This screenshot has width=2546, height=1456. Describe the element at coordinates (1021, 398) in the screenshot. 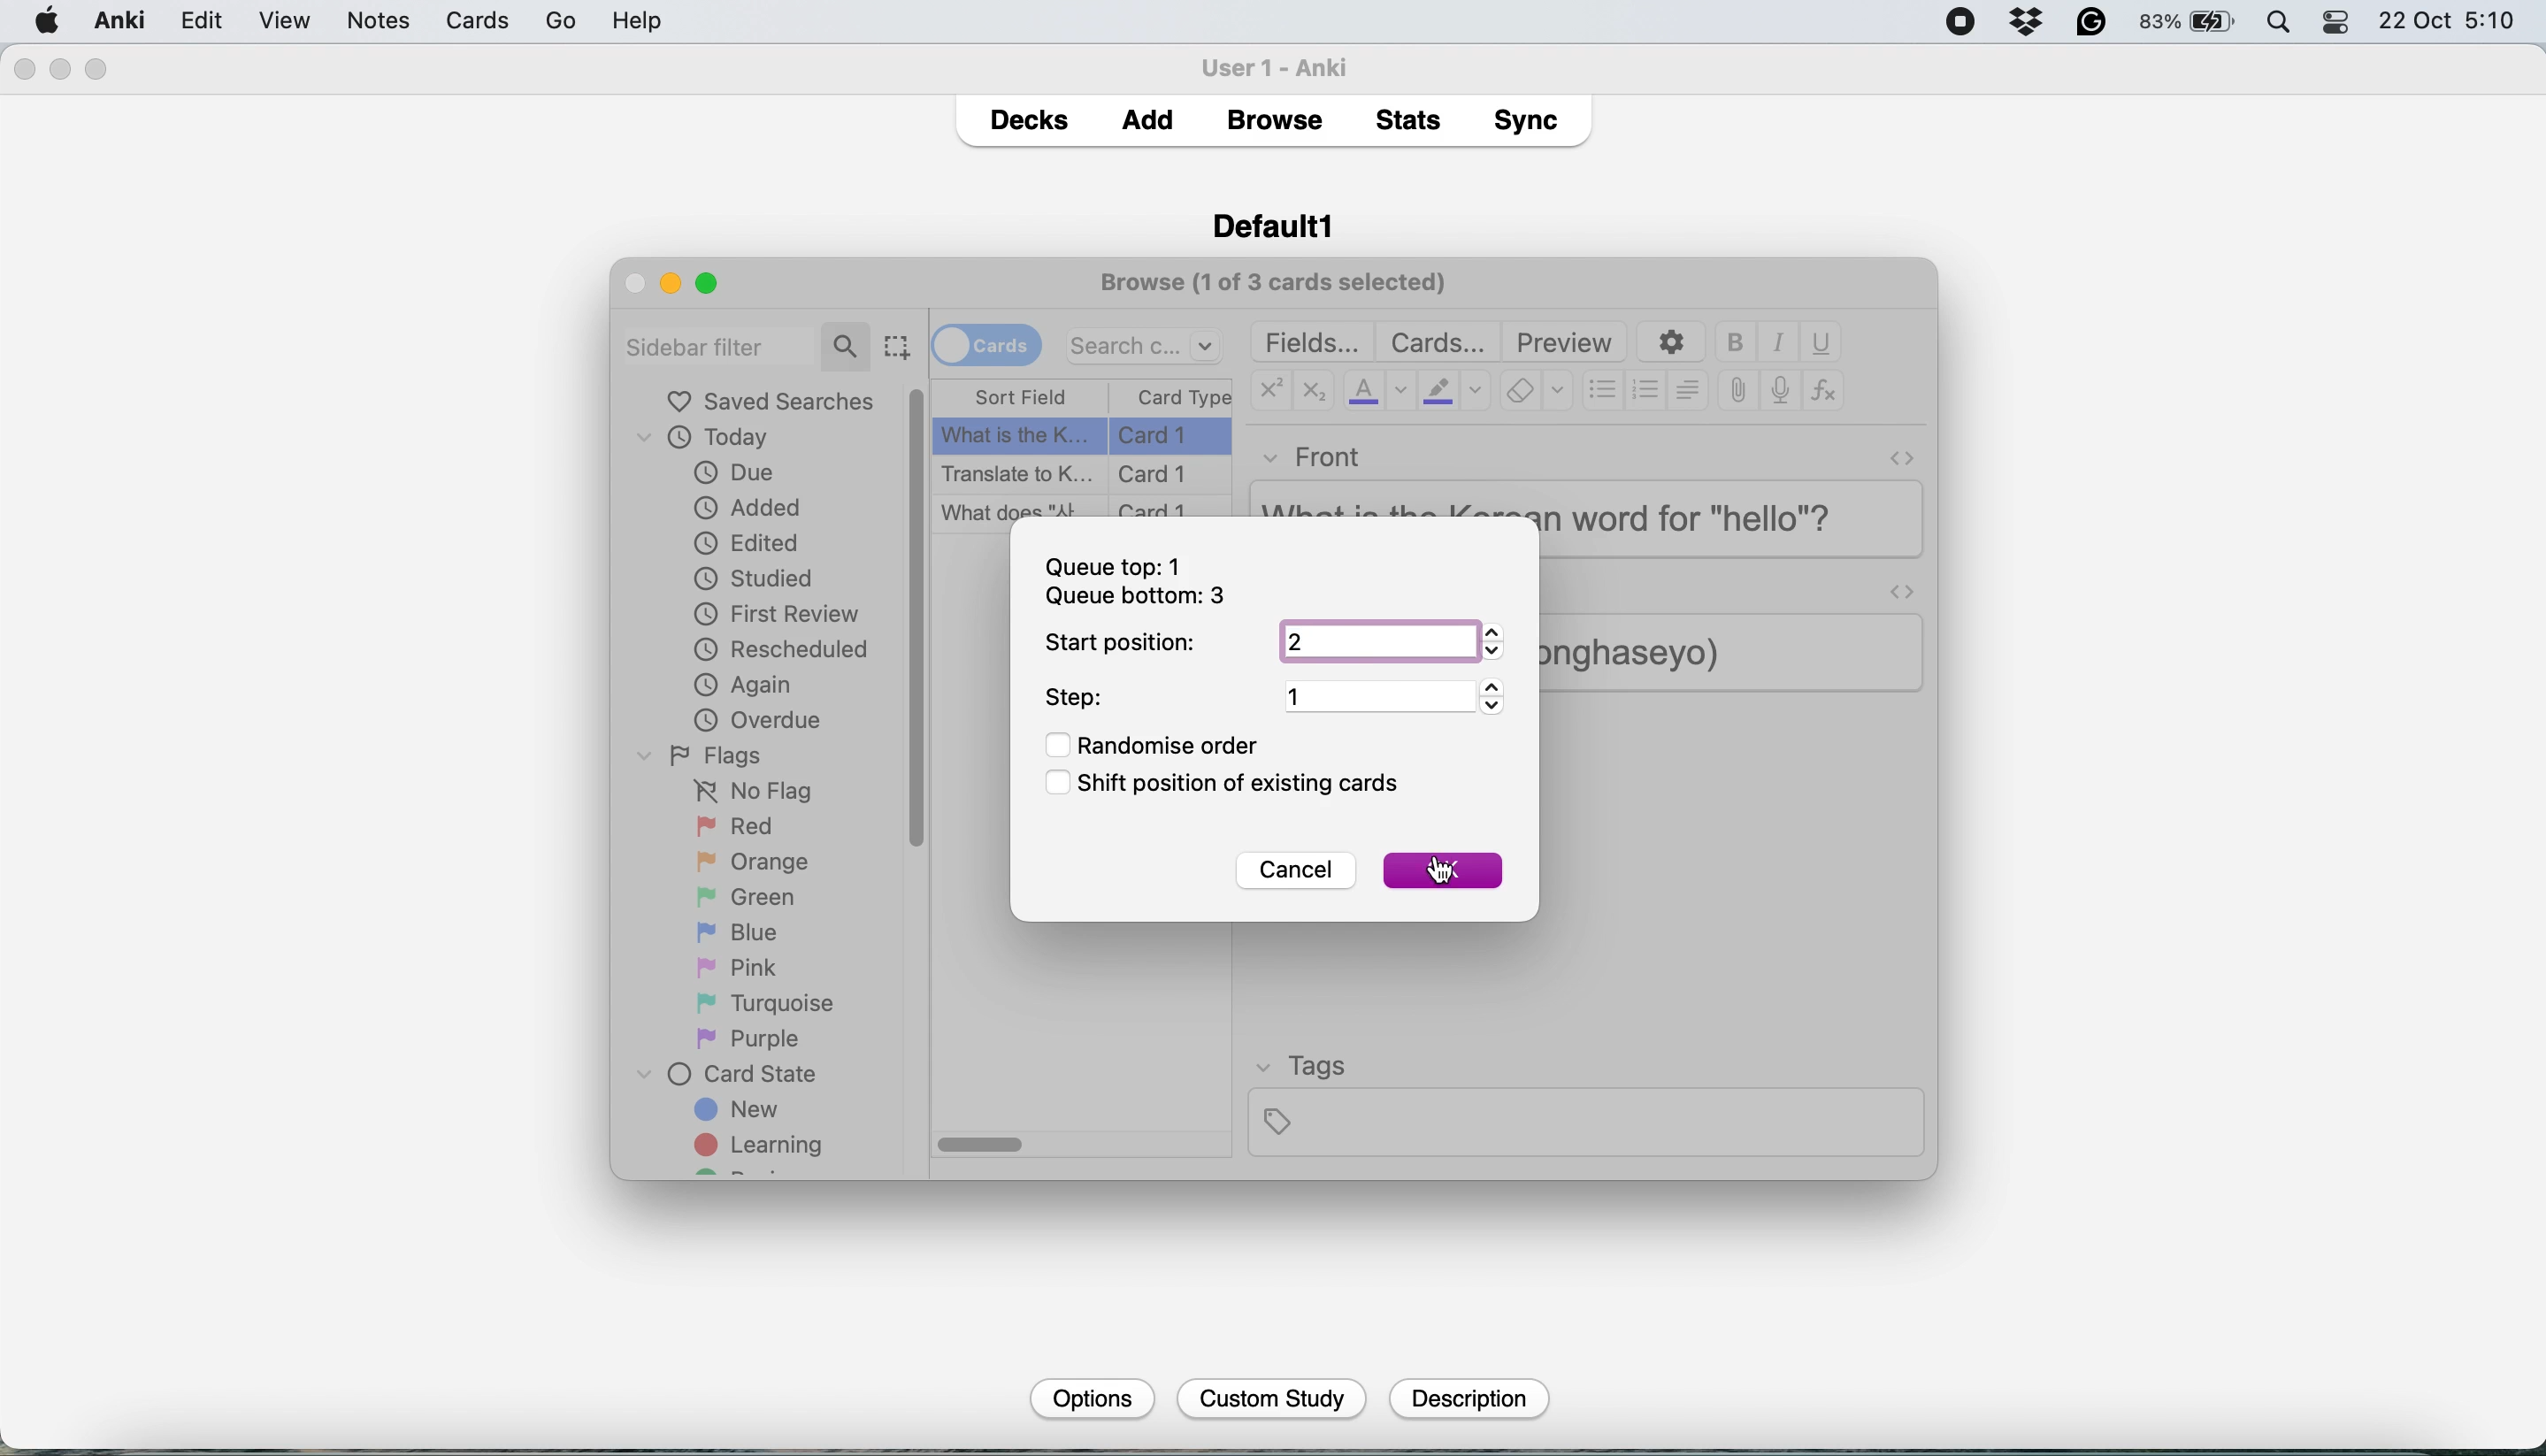

I see `sort field` at that location.